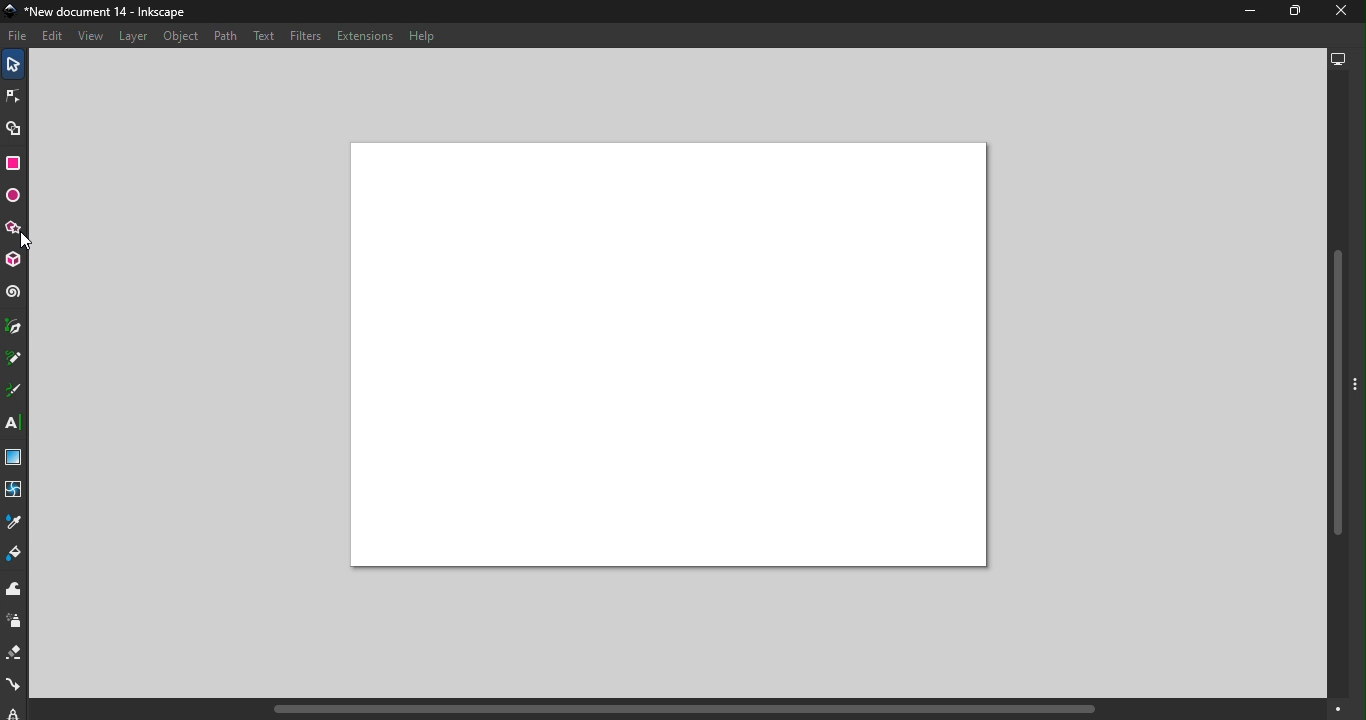 The height and width of the screenshot is (720, 1366). What do you see at coordinates (55, 36) in the screenshot?
I see `Edit` at bounding box center [55, 36].